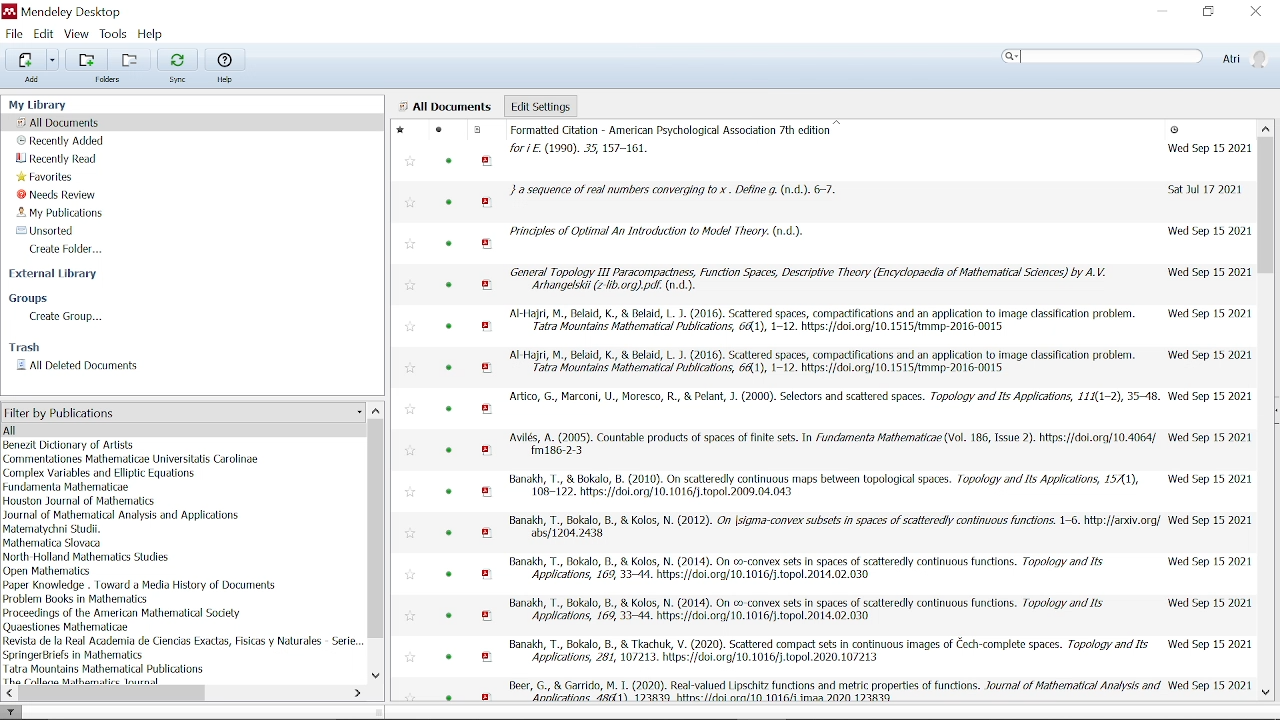 This screenshot has height=720, width=1280. What do you see at coordinates (1210, 436) in the screenshot?
I see `date time` at bounding box center [1210, 436].